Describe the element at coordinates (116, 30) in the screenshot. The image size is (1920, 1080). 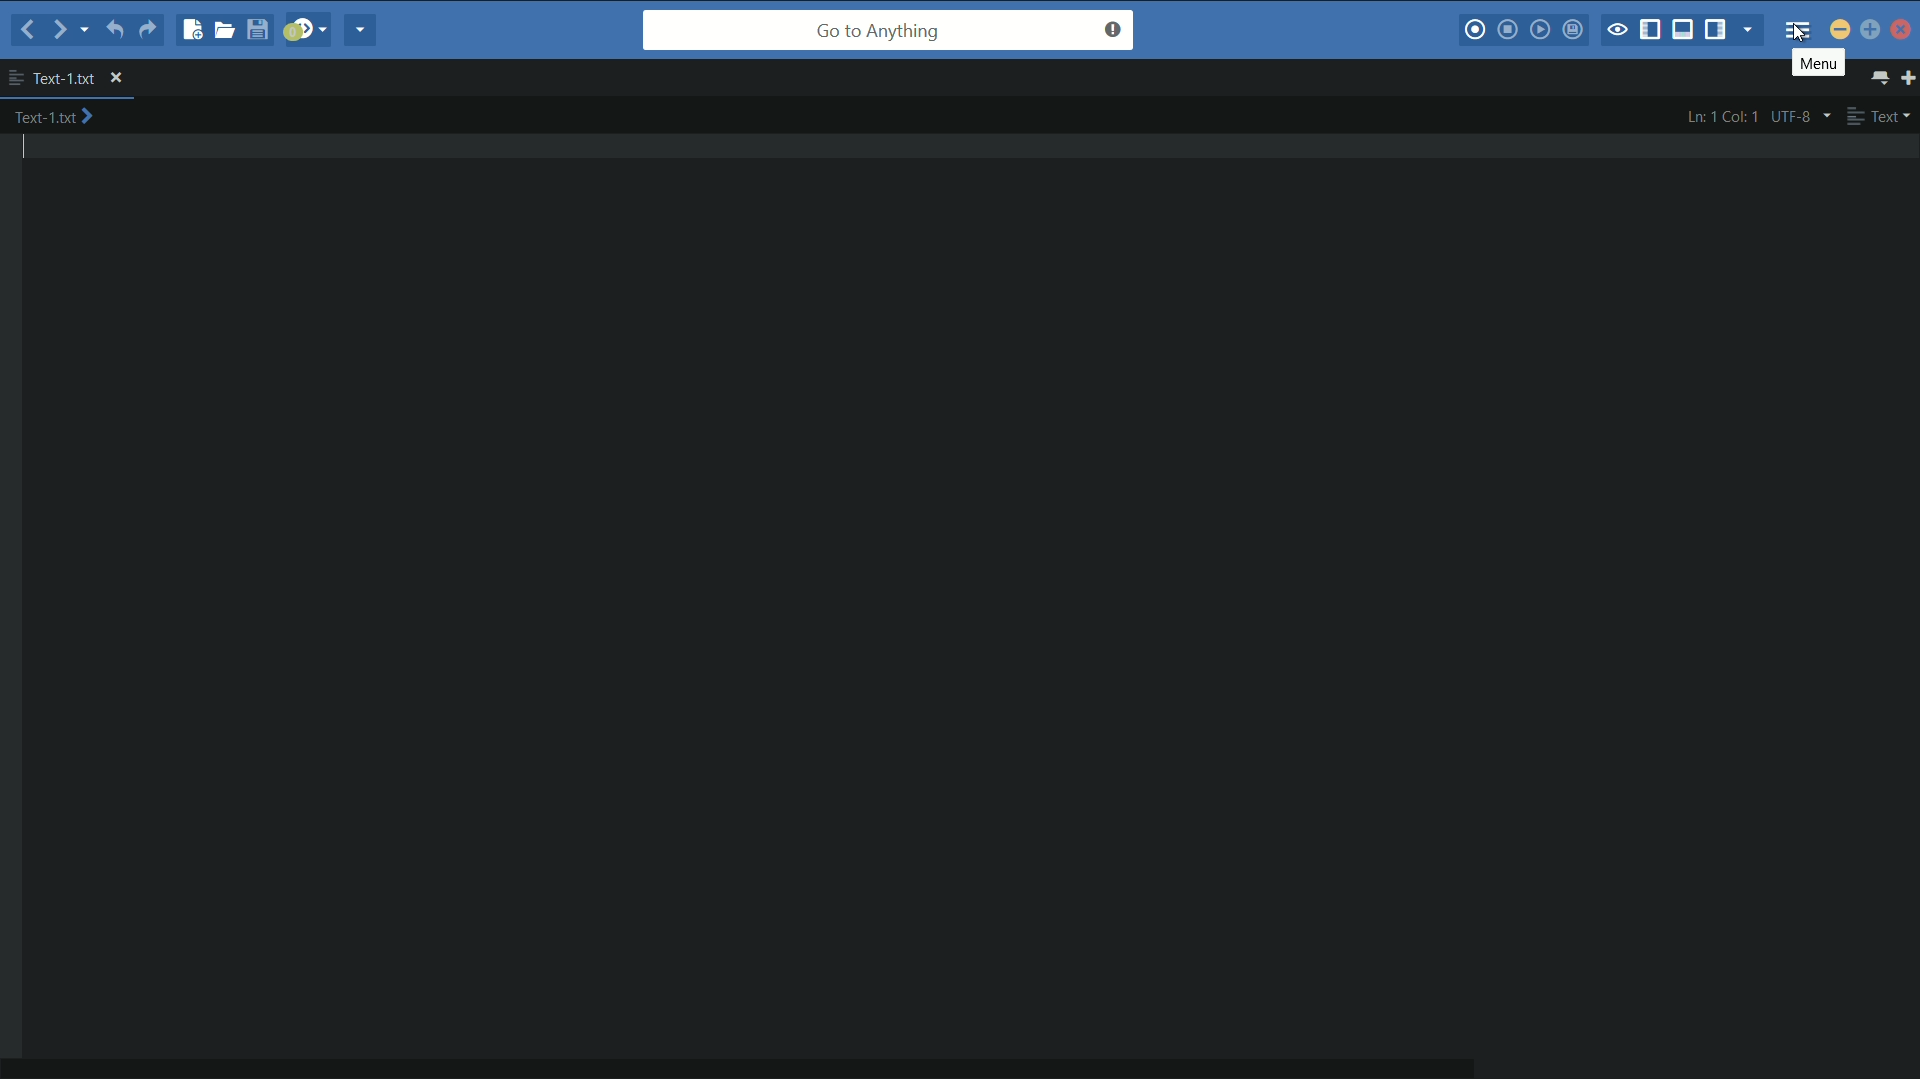
I see `undo` at that location.